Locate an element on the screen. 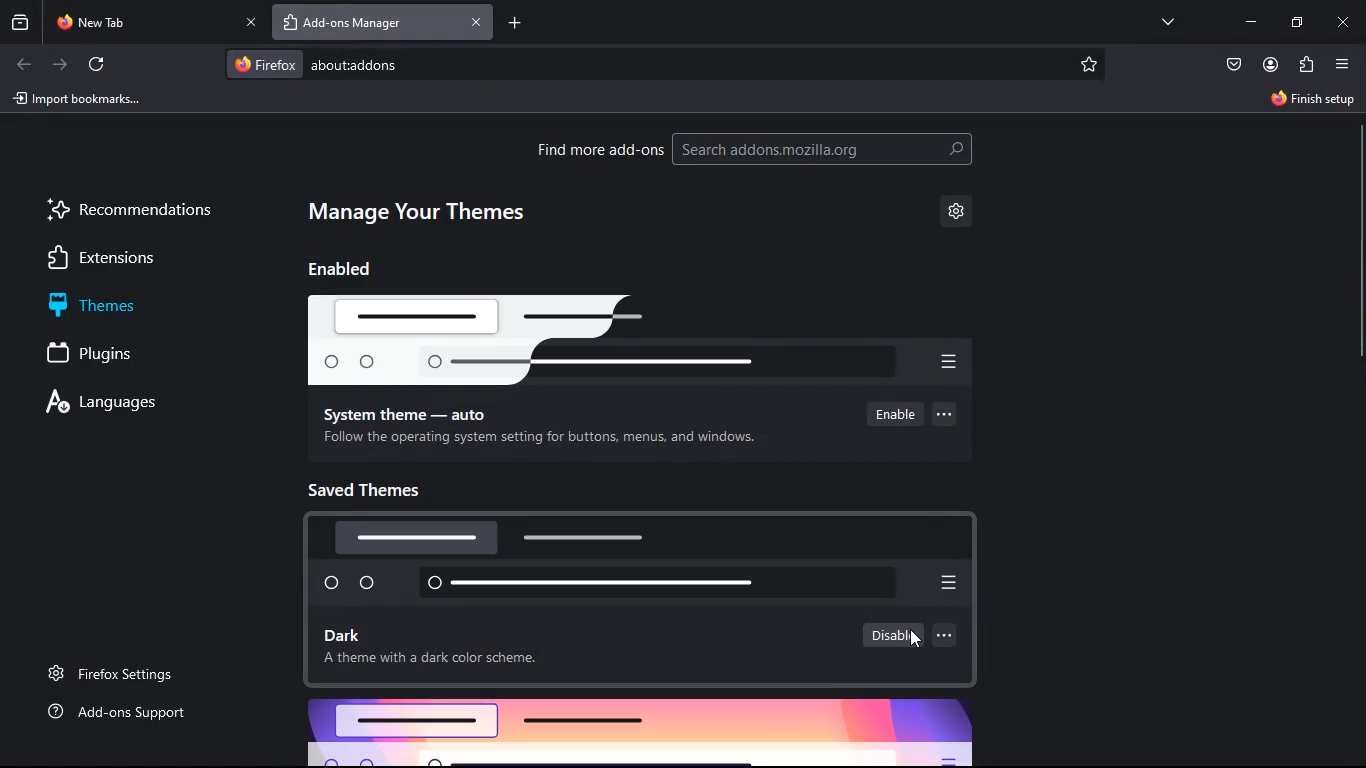 The image size is (1366, 768). close is located at coordinates (251, 21).